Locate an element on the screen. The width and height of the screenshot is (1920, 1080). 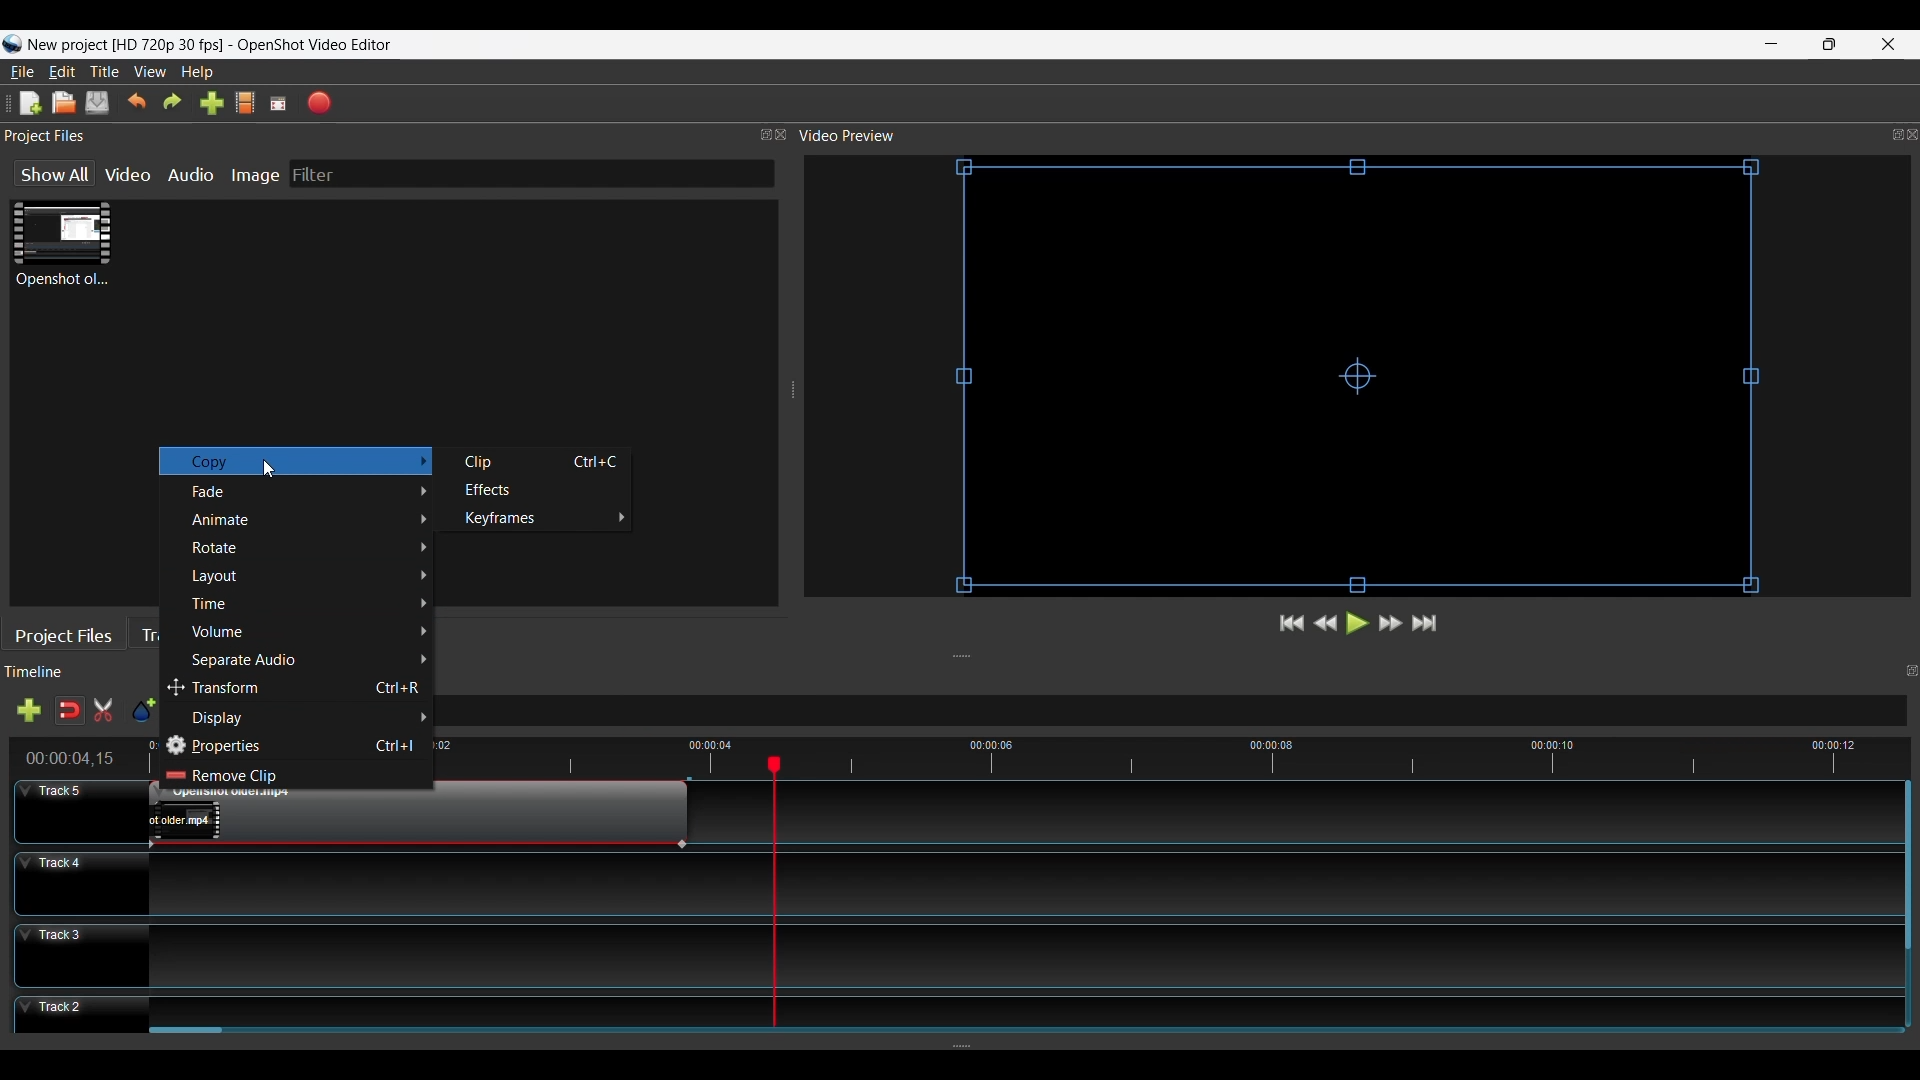
Video is located at coordinates (130, 174).